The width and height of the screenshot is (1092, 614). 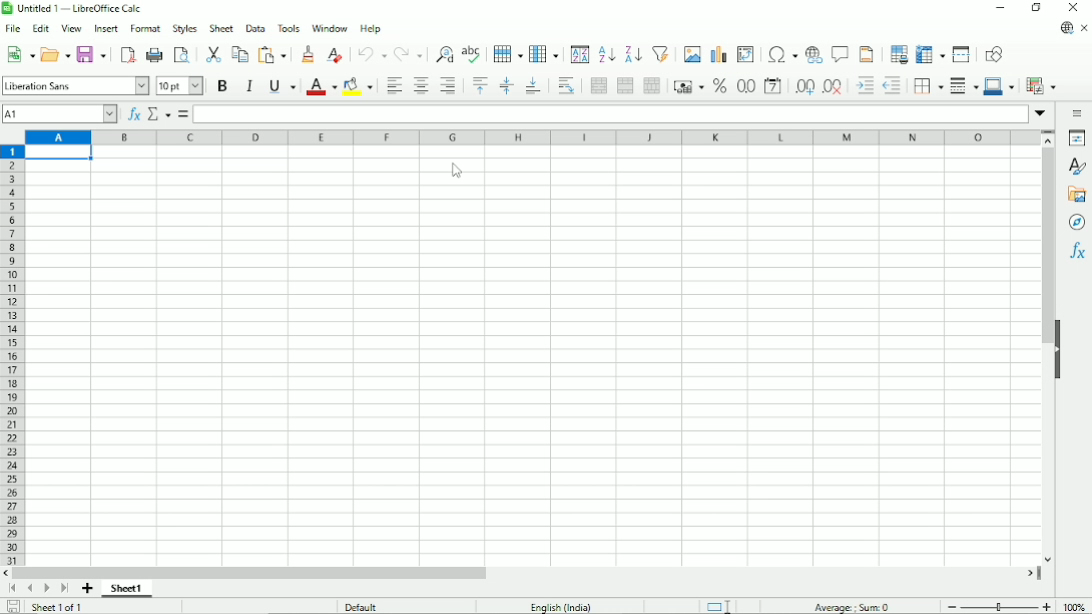 I want to click on Active cell, so click(x=62, y=154).